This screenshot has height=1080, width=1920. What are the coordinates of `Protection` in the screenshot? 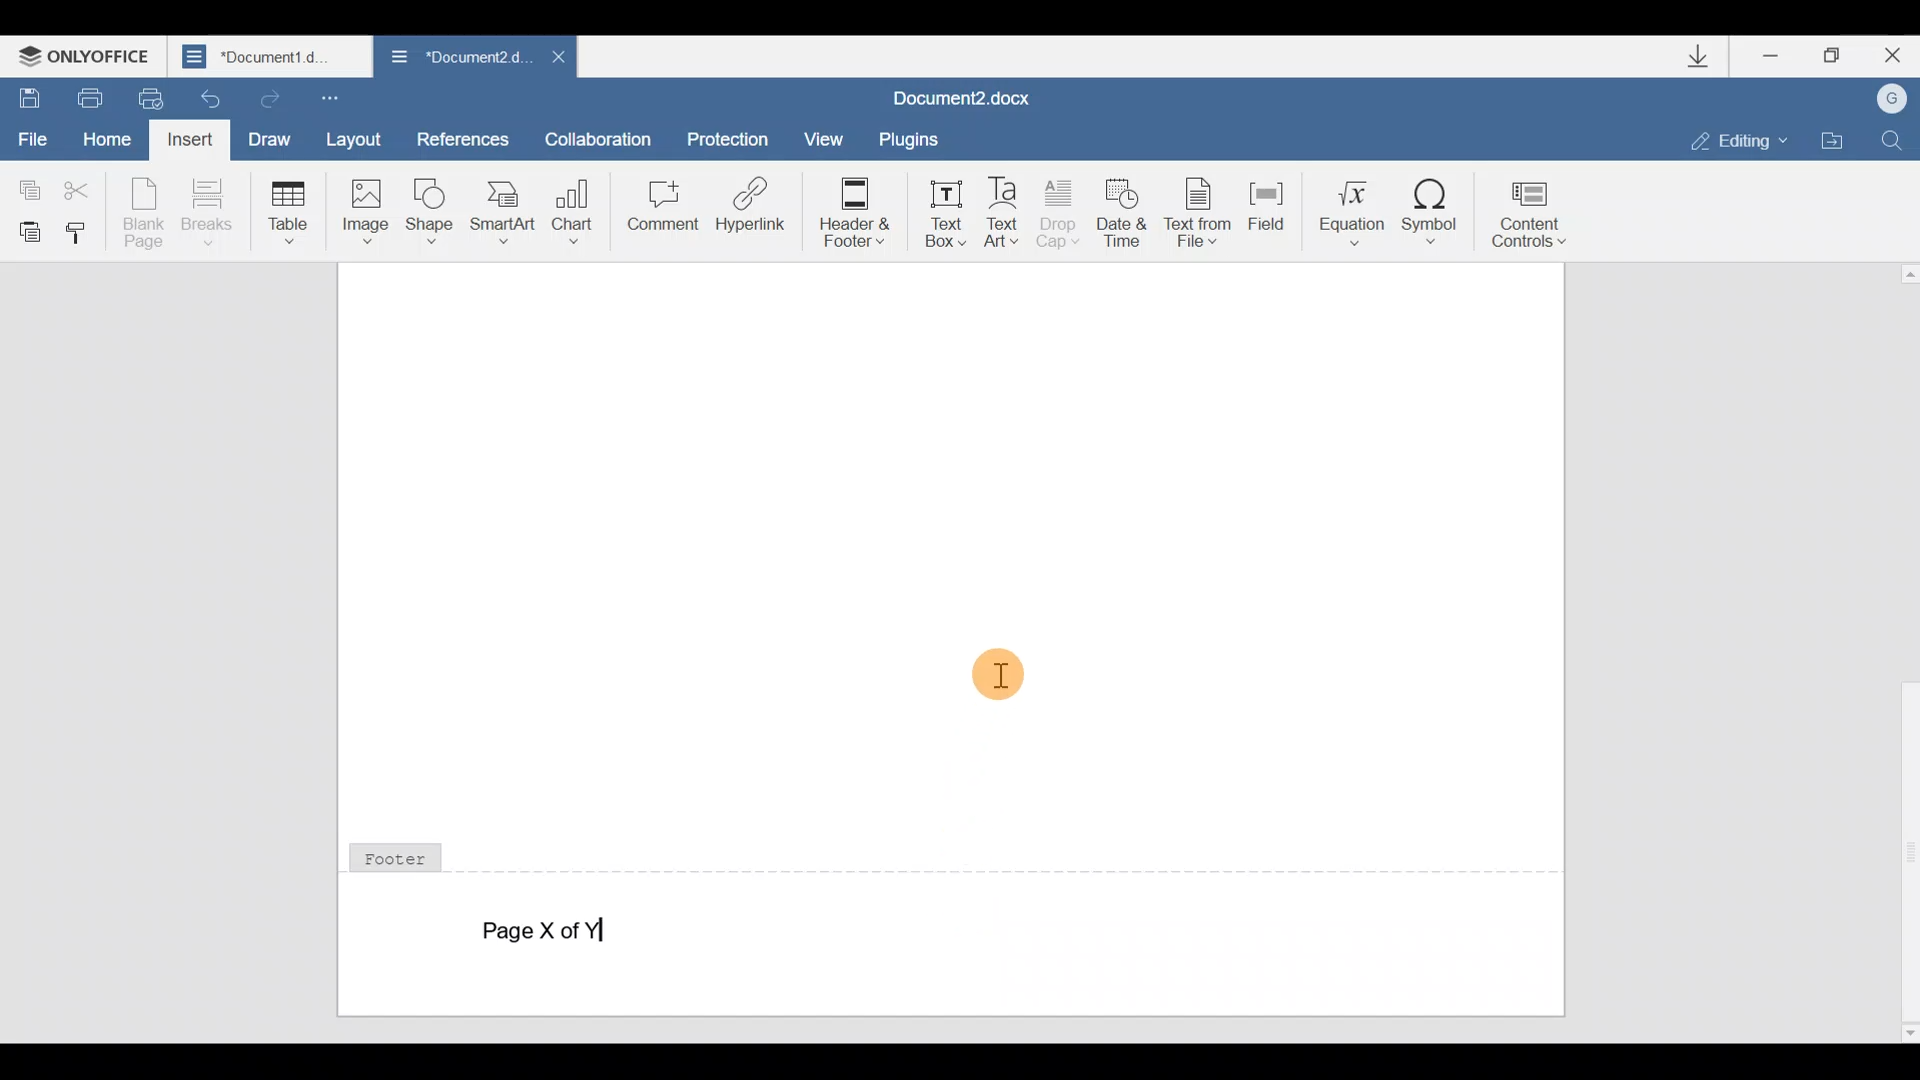 It's located at (728, 131).